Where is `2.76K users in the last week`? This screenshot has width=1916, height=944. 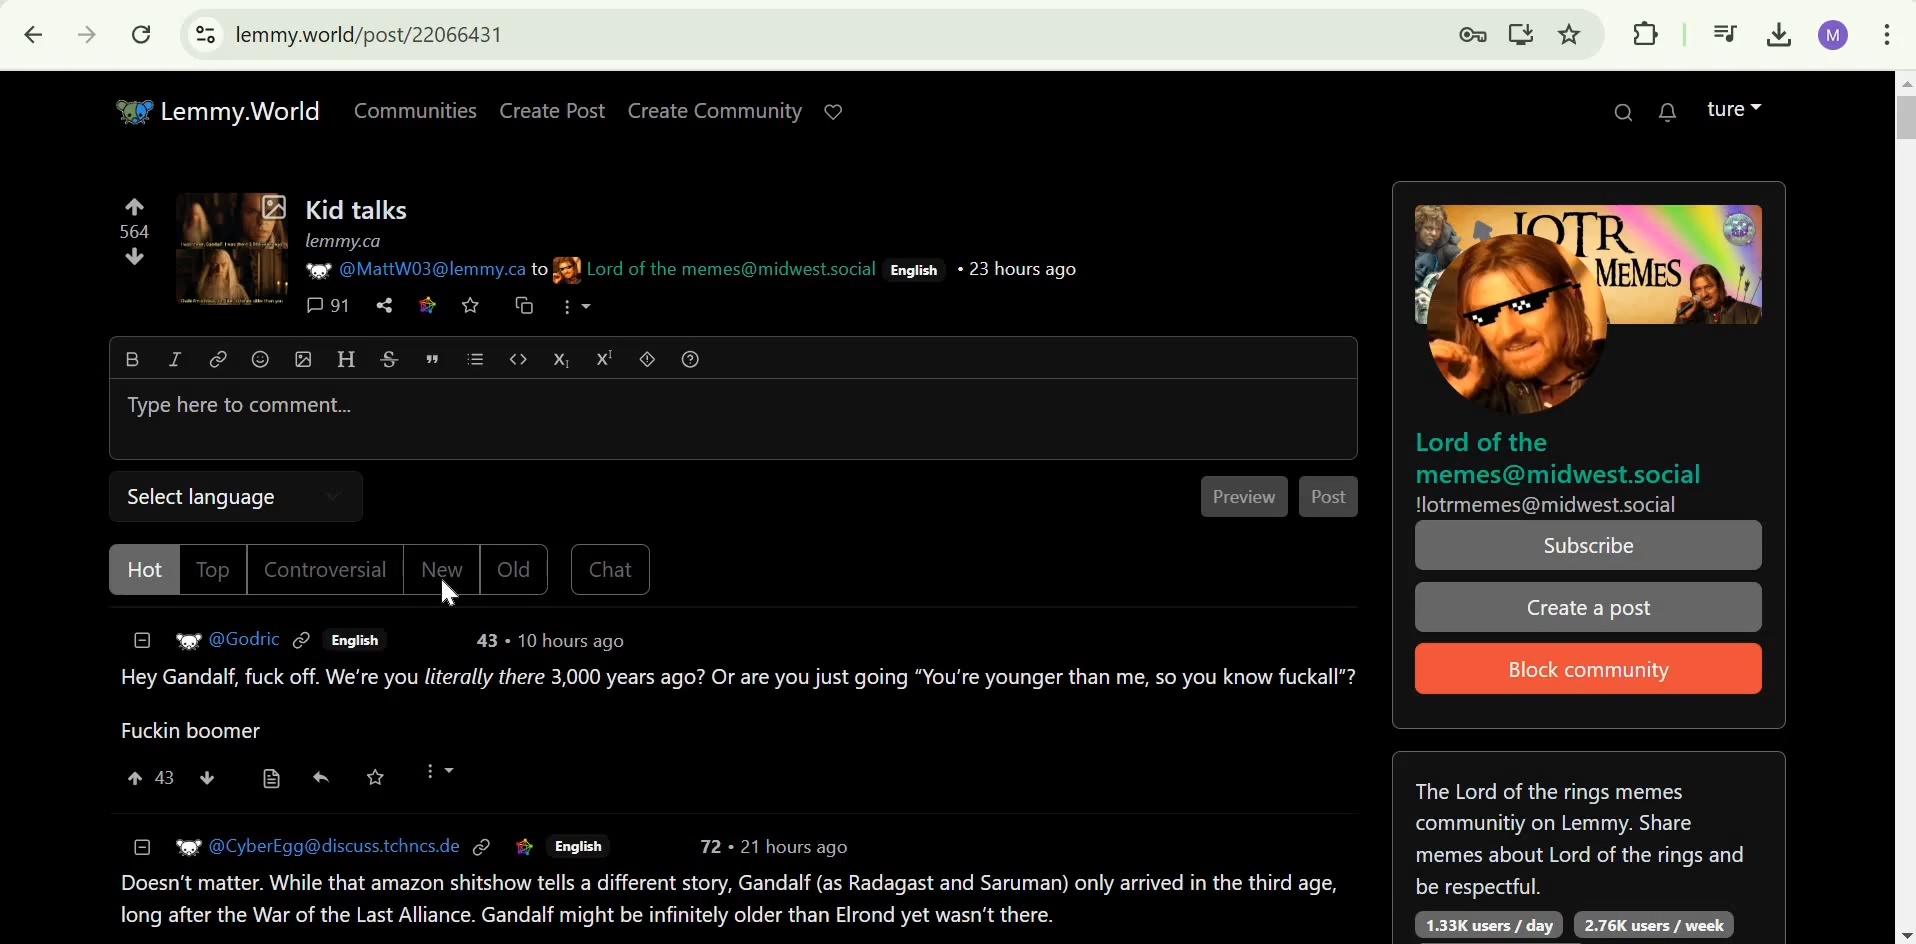 2.76K users in the last week is located at coordinates (1656, 925).